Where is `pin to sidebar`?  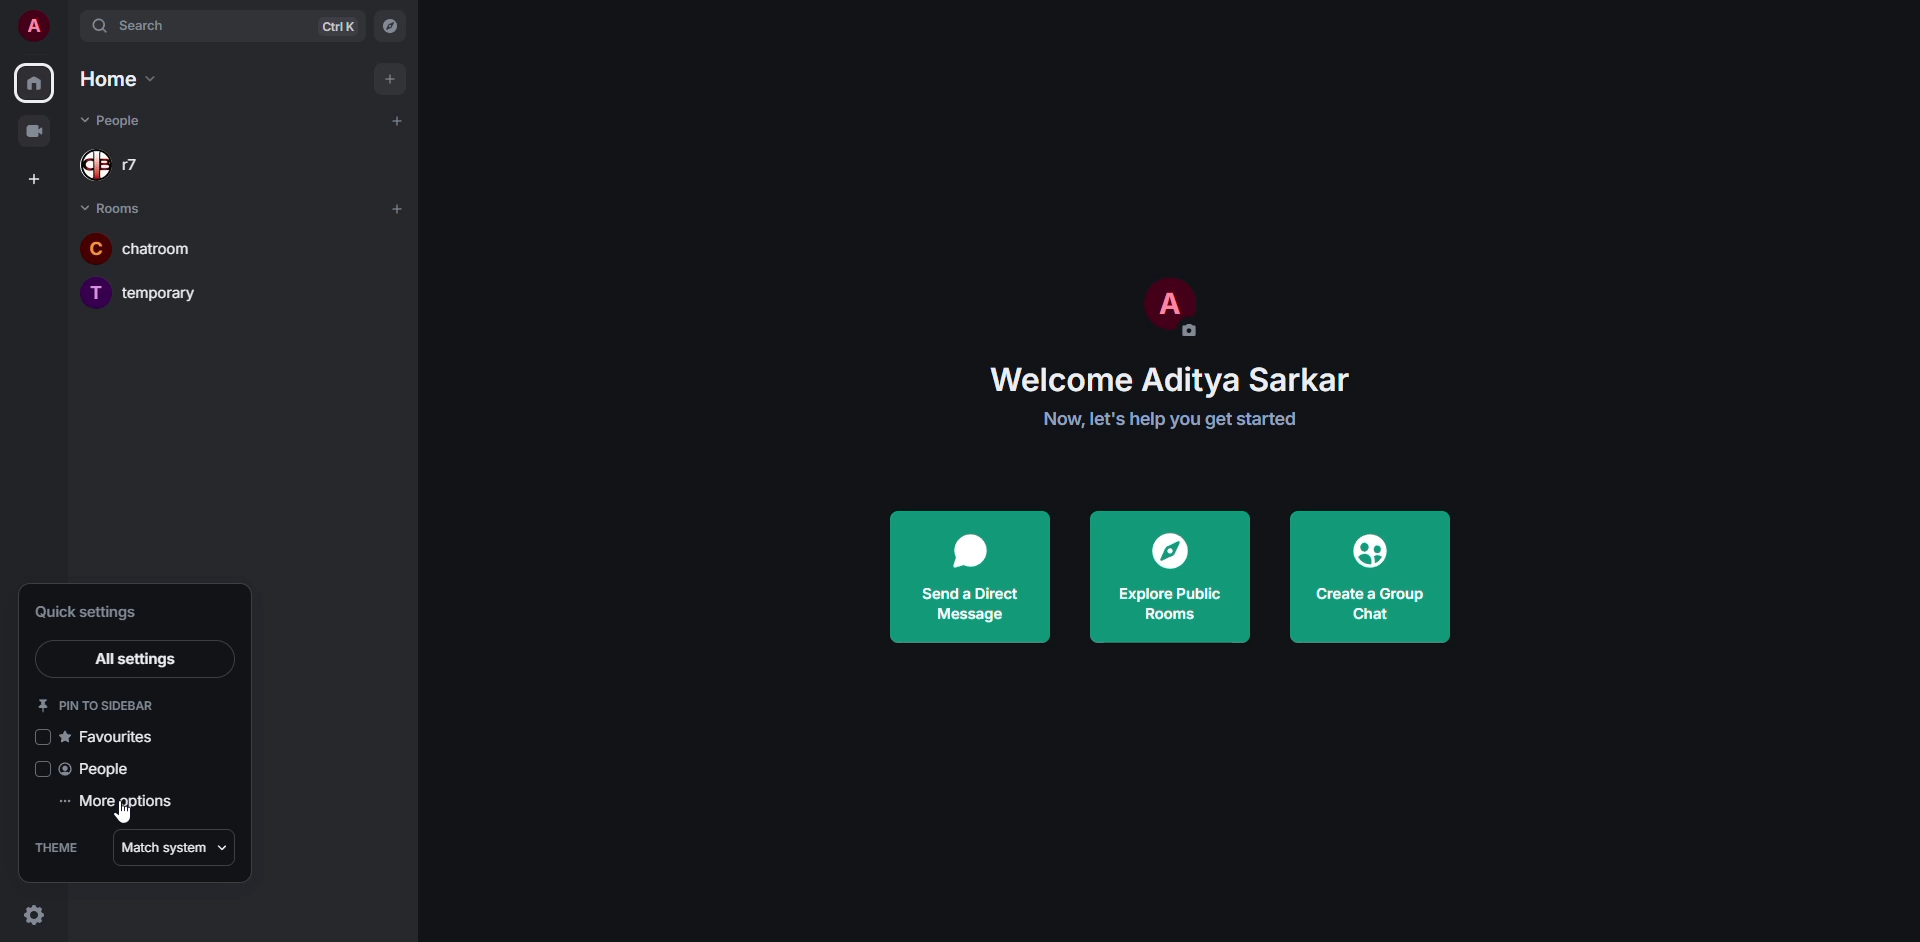
pin to sidebar is located at coordinates (98, 705).